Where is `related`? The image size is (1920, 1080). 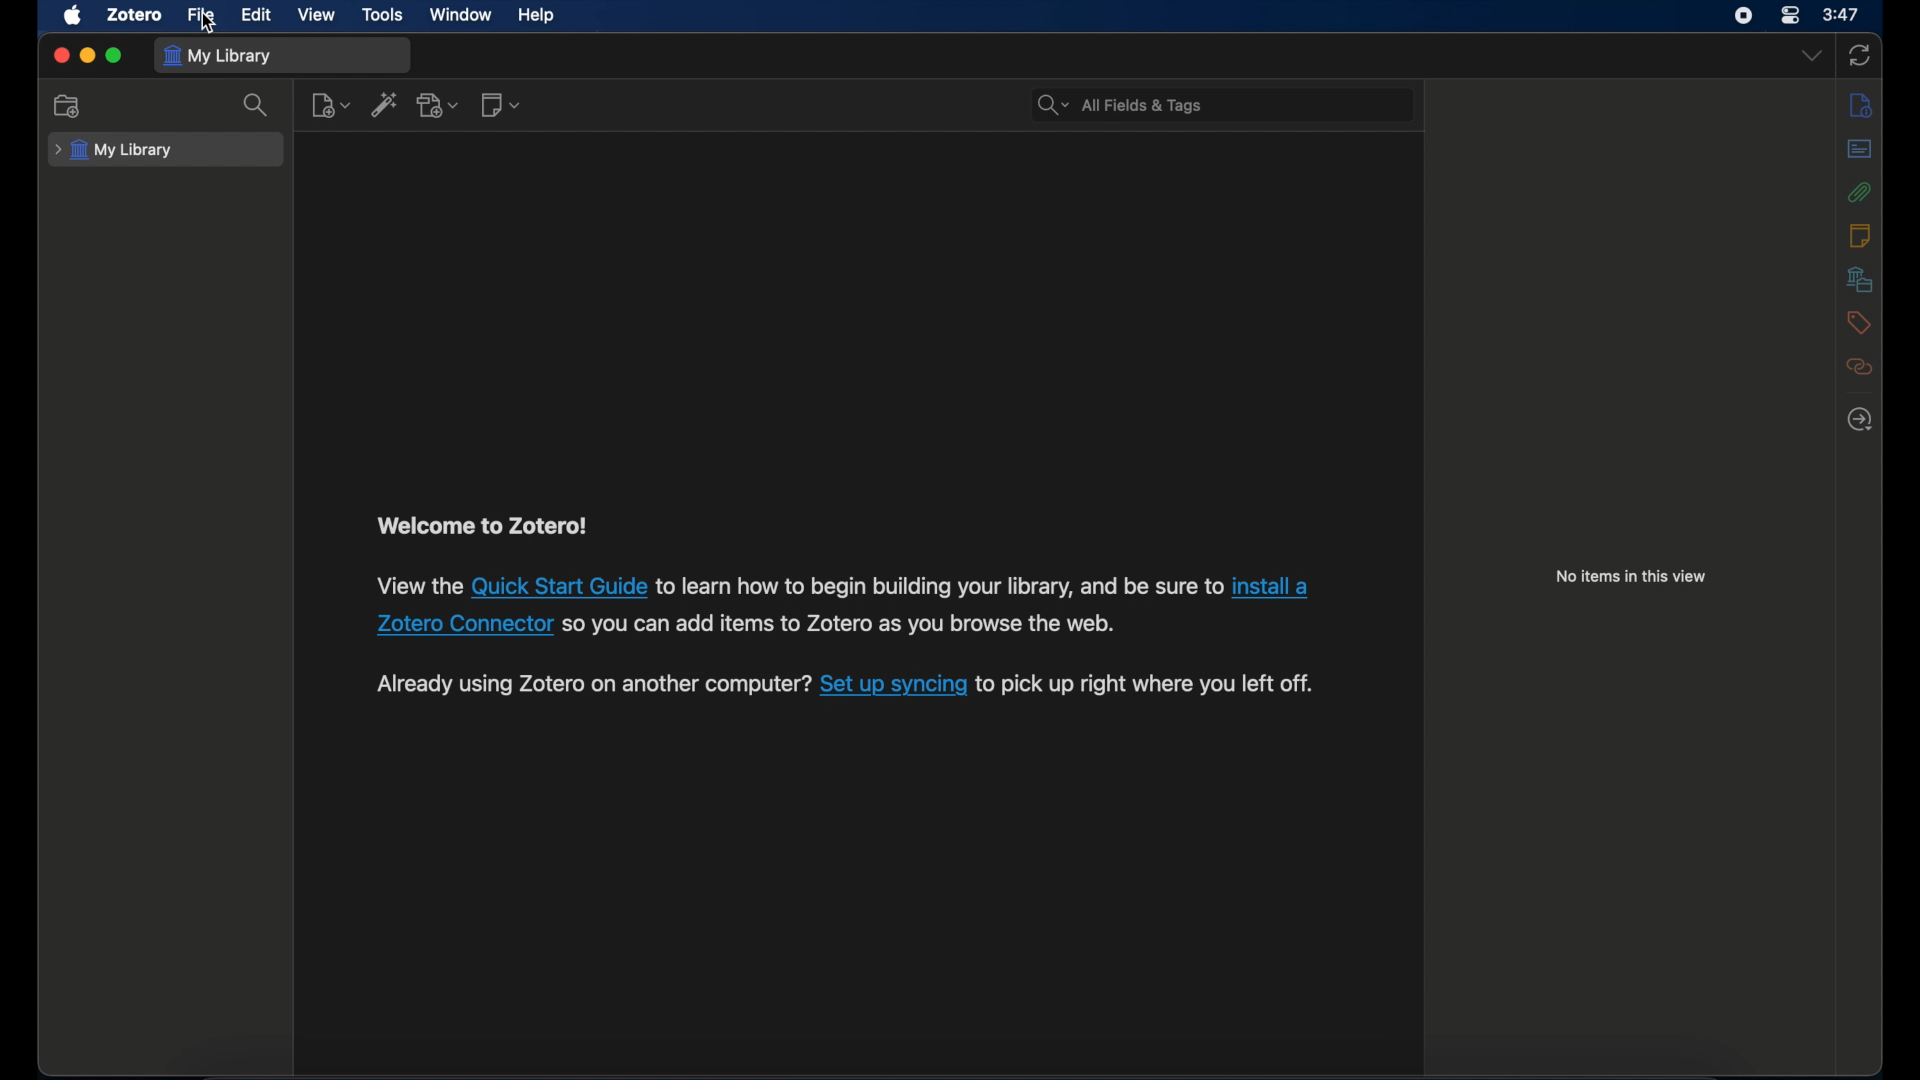 related is located at coordinates (1861, 367).